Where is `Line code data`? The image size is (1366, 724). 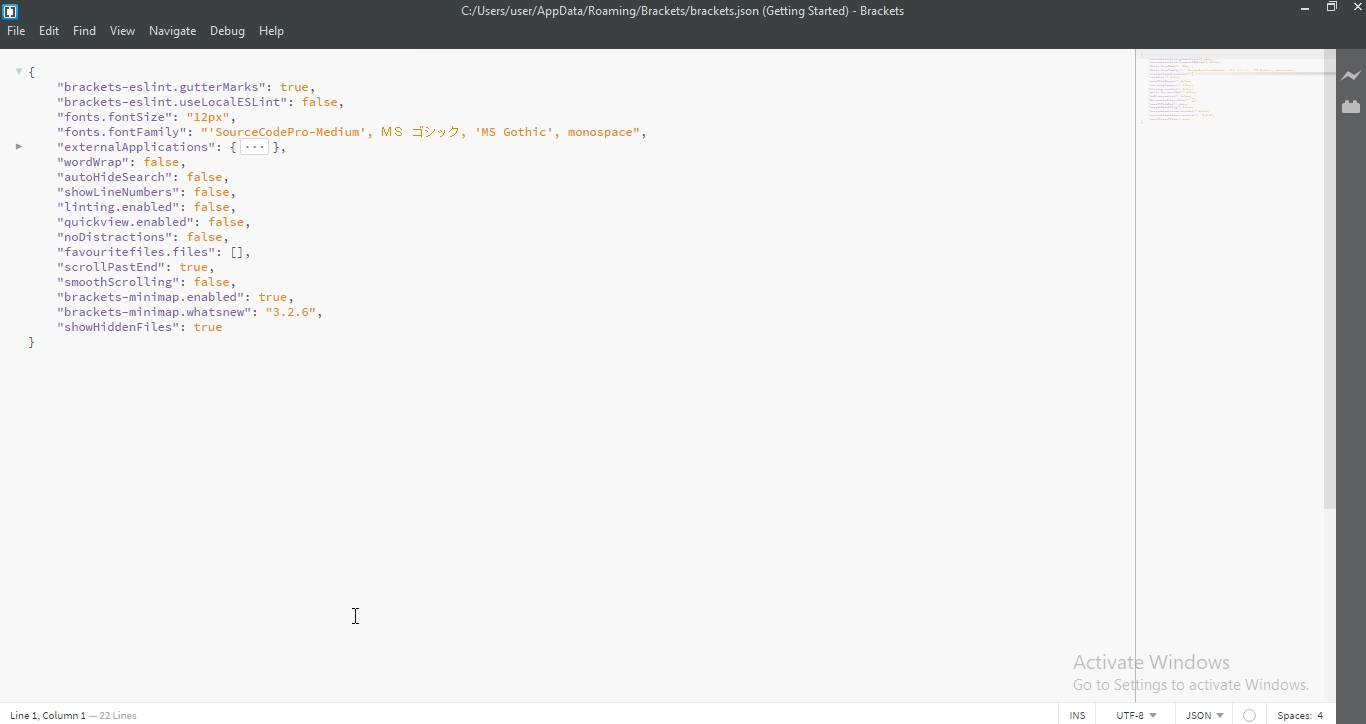 Line code data is located at coordinates (78, 714).